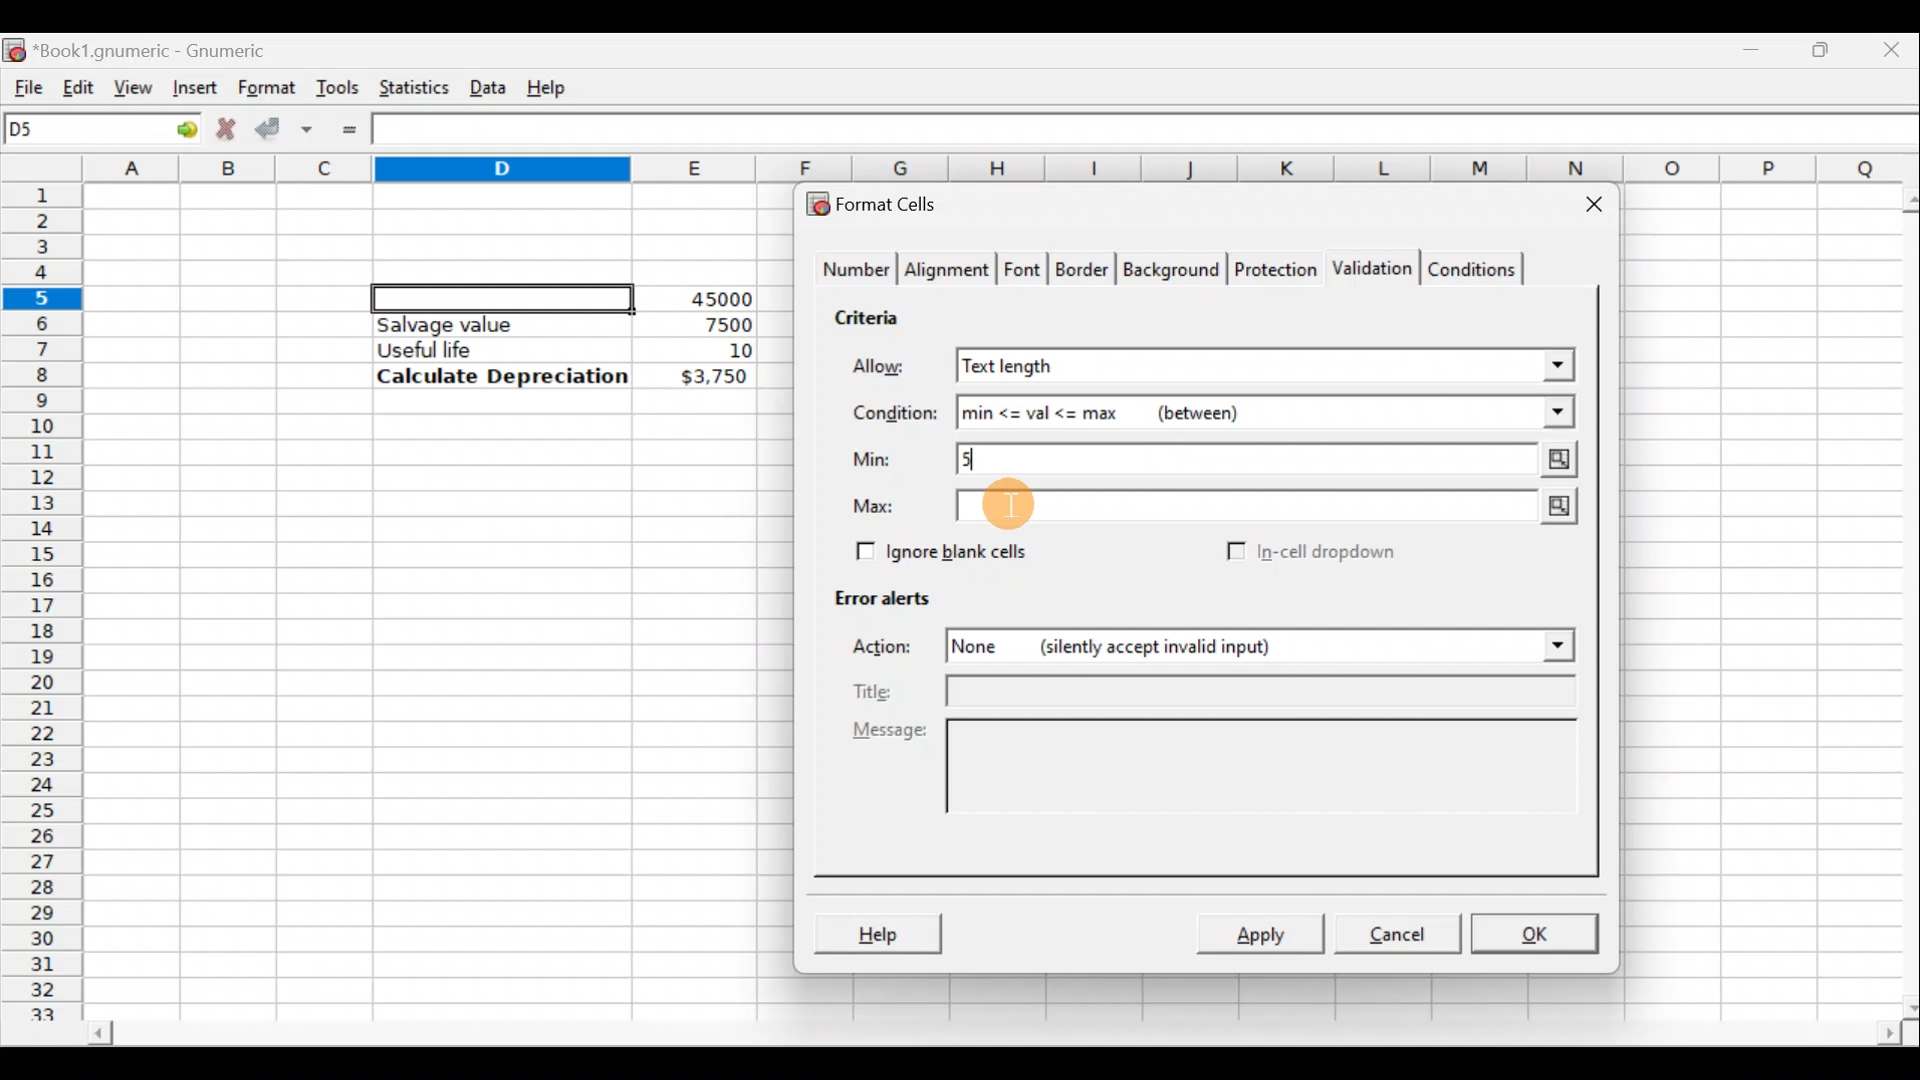 The image size is (1920, 1080). Describe the element at coordinates (164, 49) in the screenshot. I see `Book1.gnumeric - Gnumeric` at that location.